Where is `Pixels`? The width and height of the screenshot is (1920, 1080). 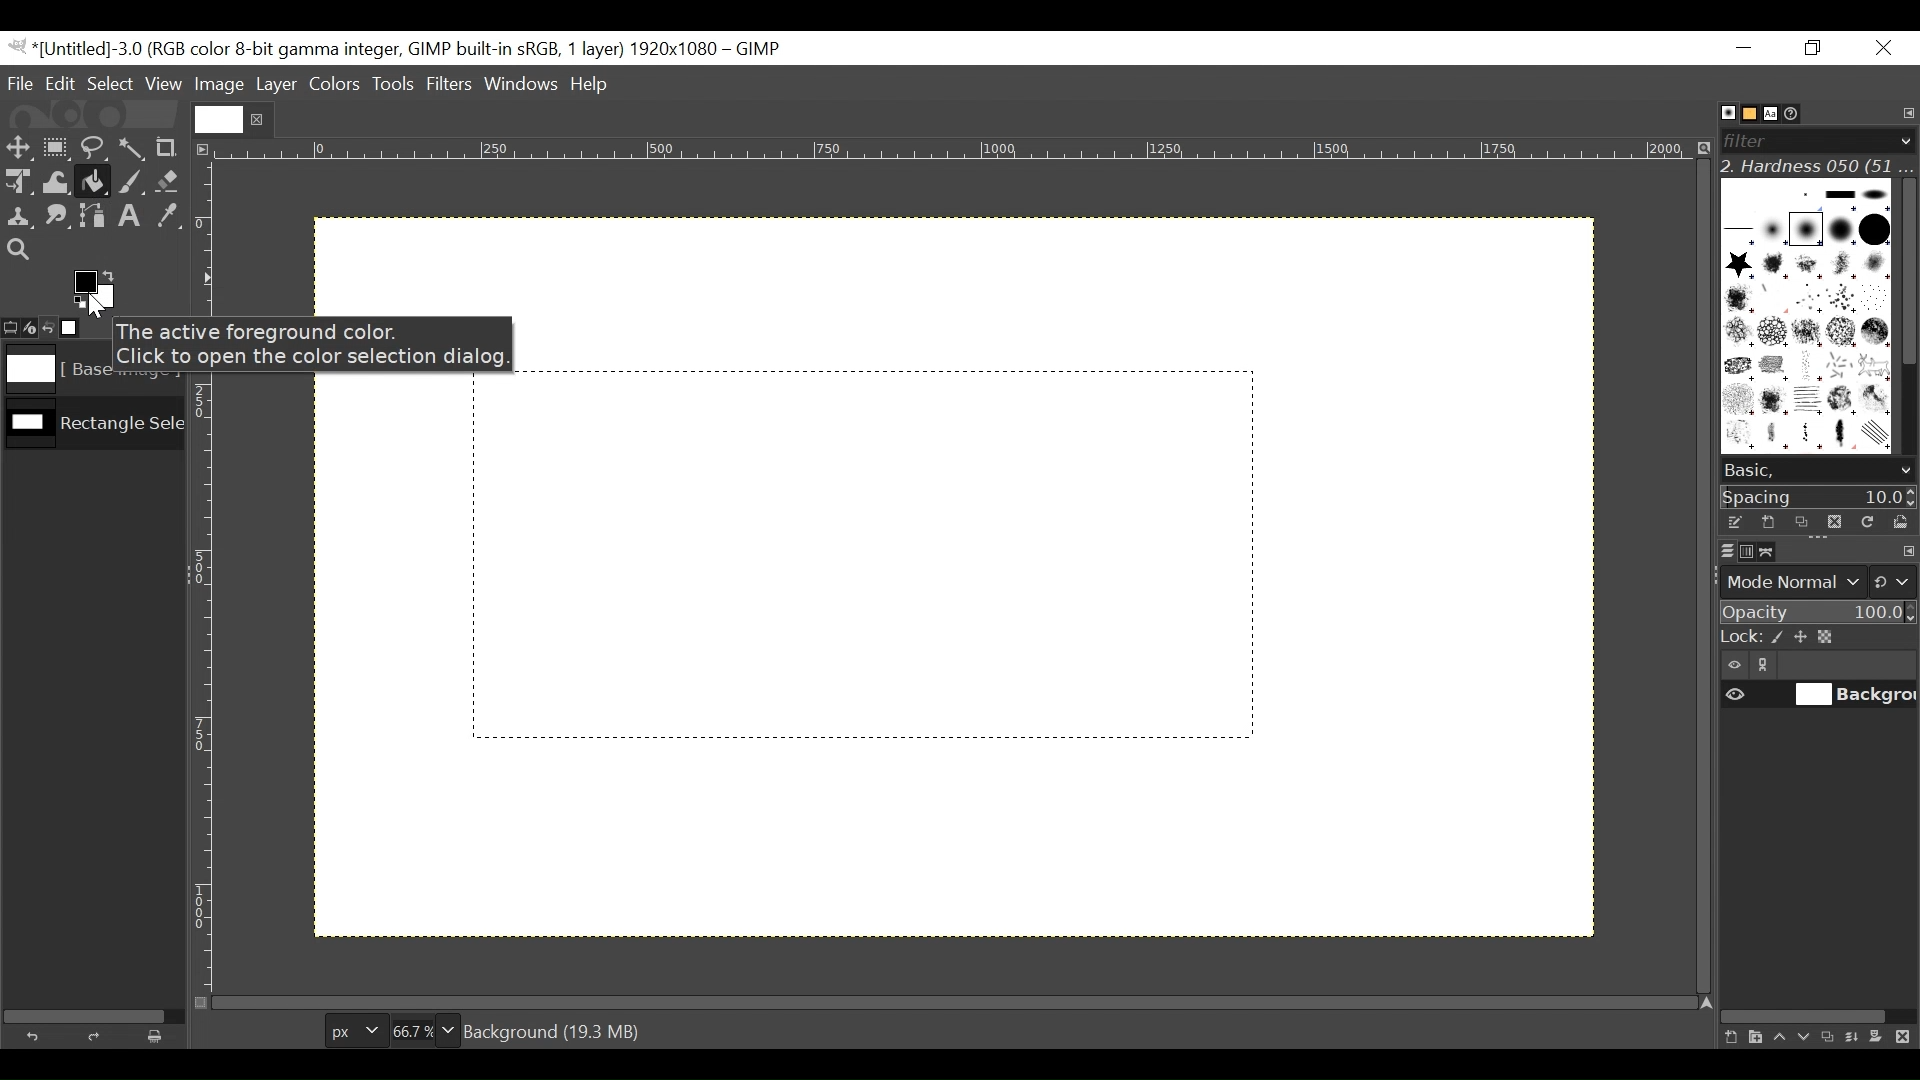
Pixels is located at coordinates (351, 1027).